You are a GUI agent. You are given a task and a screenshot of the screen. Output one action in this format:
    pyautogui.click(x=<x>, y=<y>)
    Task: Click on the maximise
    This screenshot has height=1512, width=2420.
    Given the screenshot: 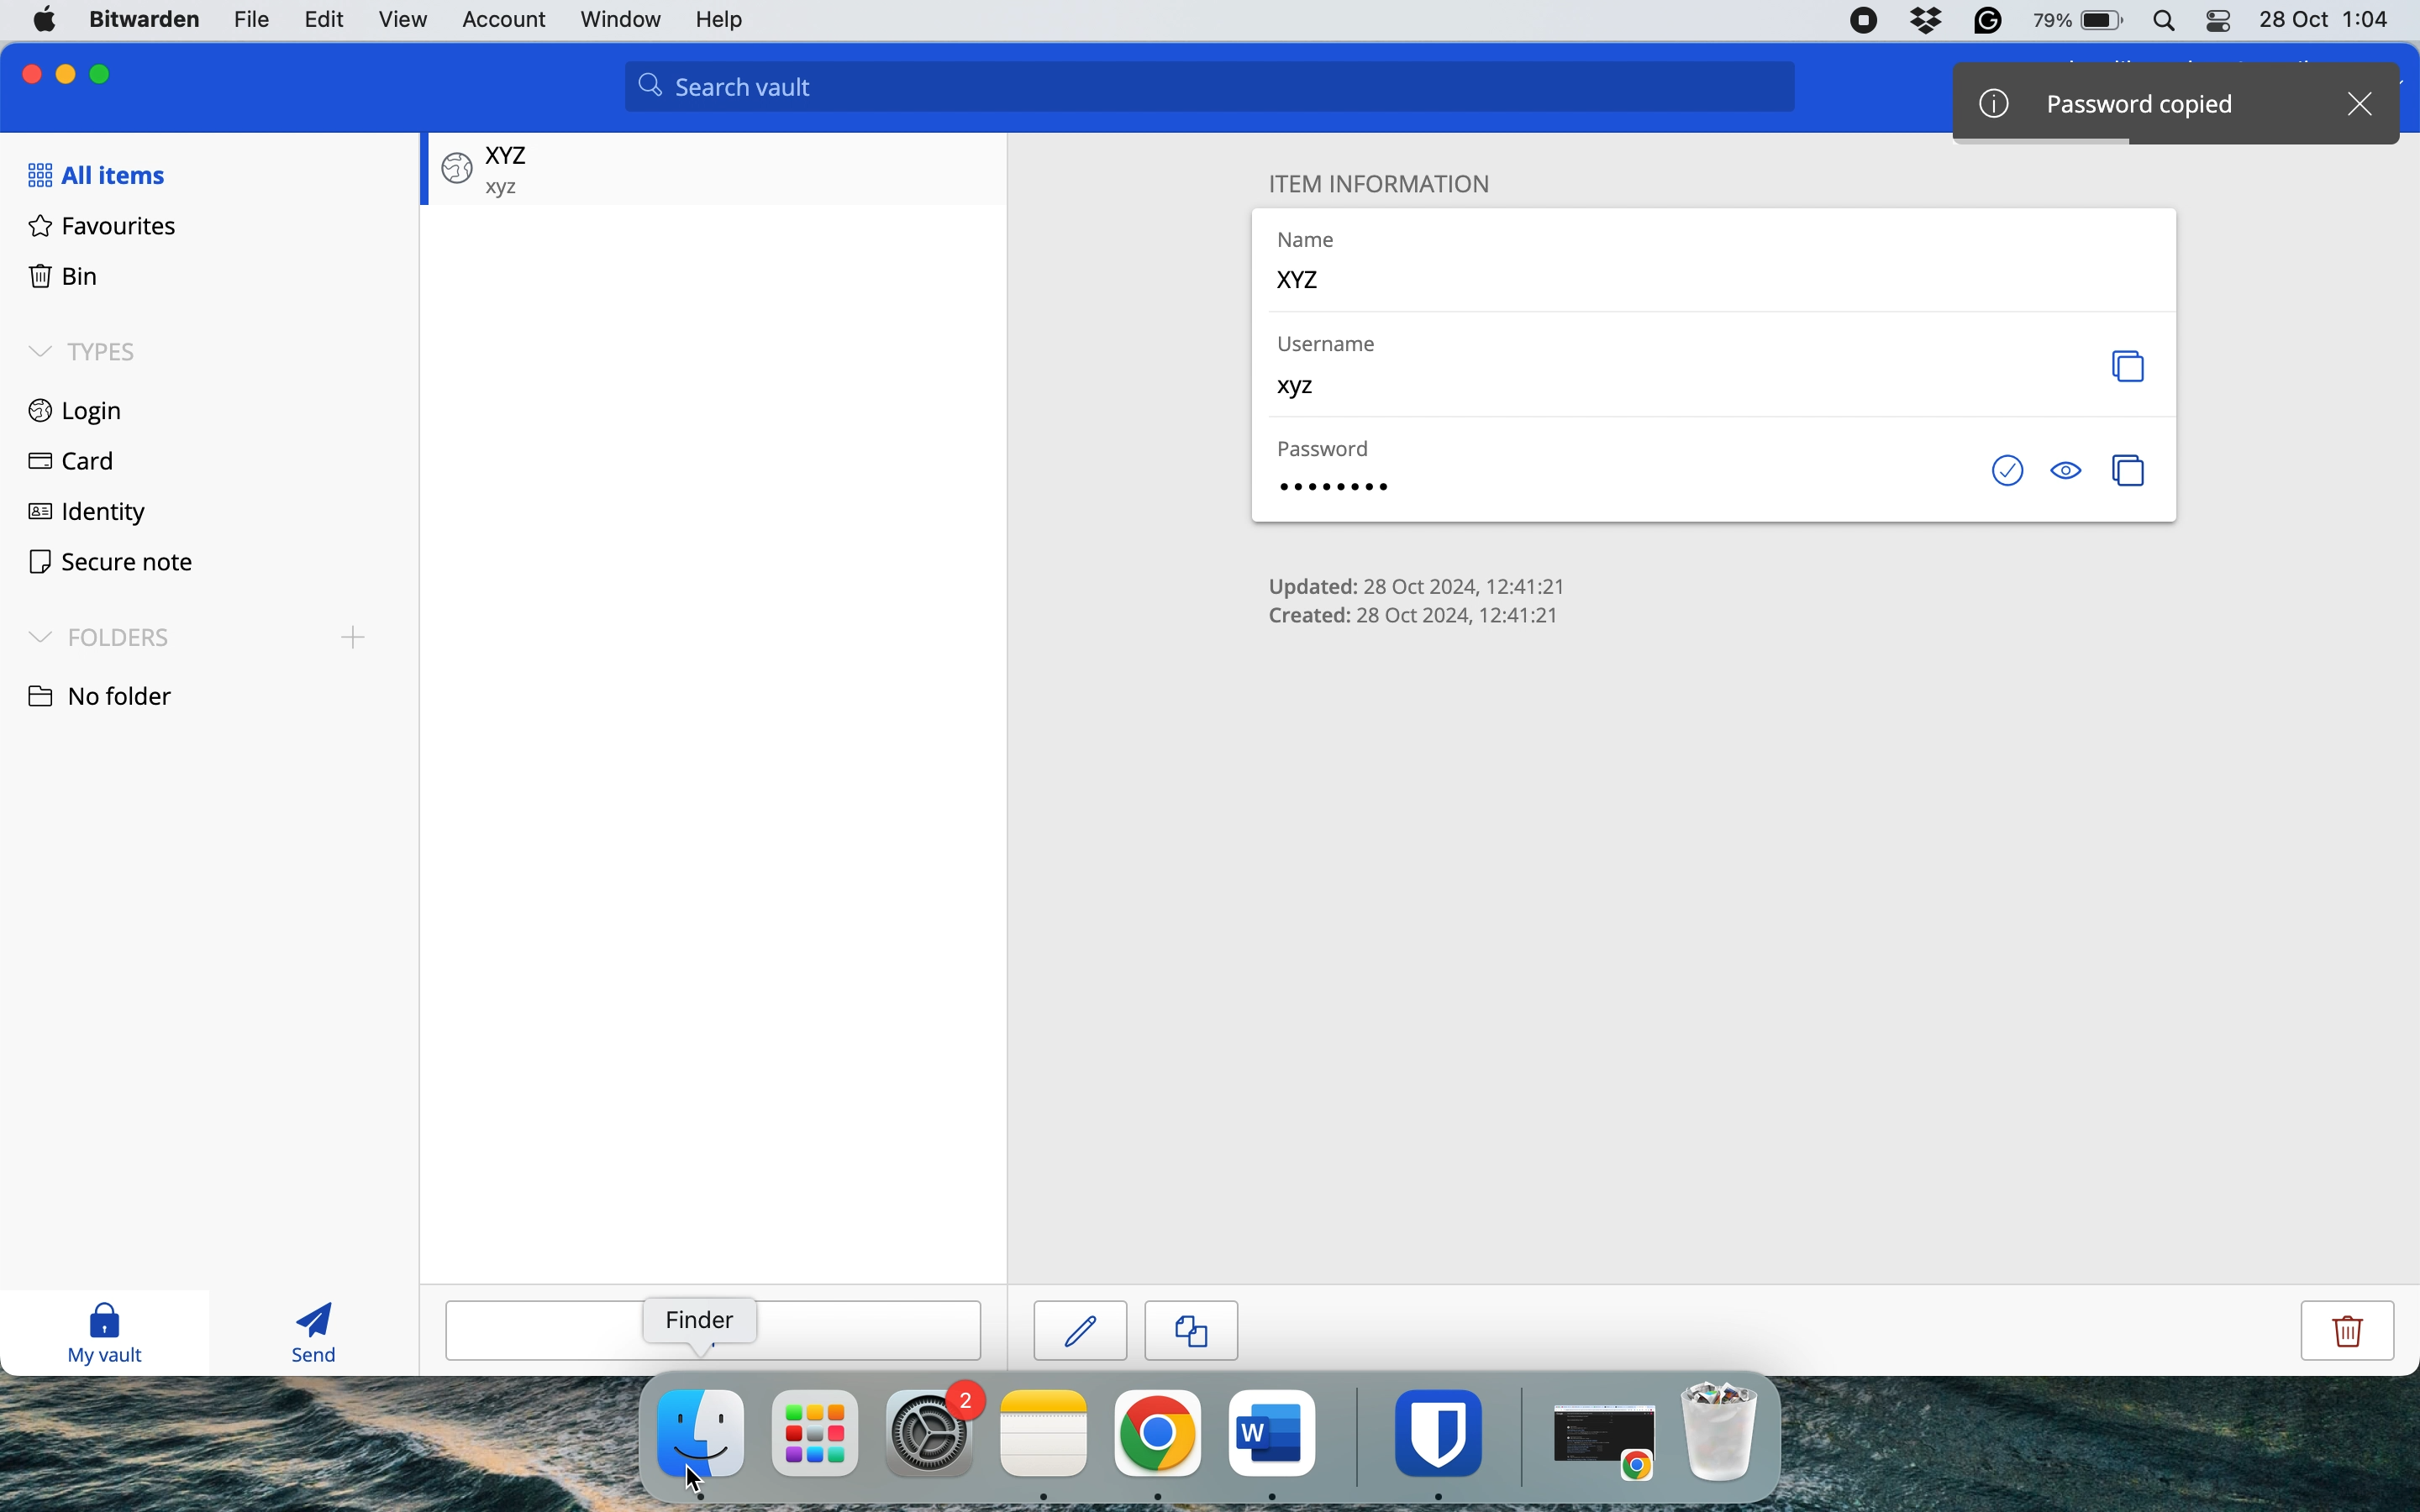 What is the action you would take?
    pyautogui.click(x=107, y=70)
    